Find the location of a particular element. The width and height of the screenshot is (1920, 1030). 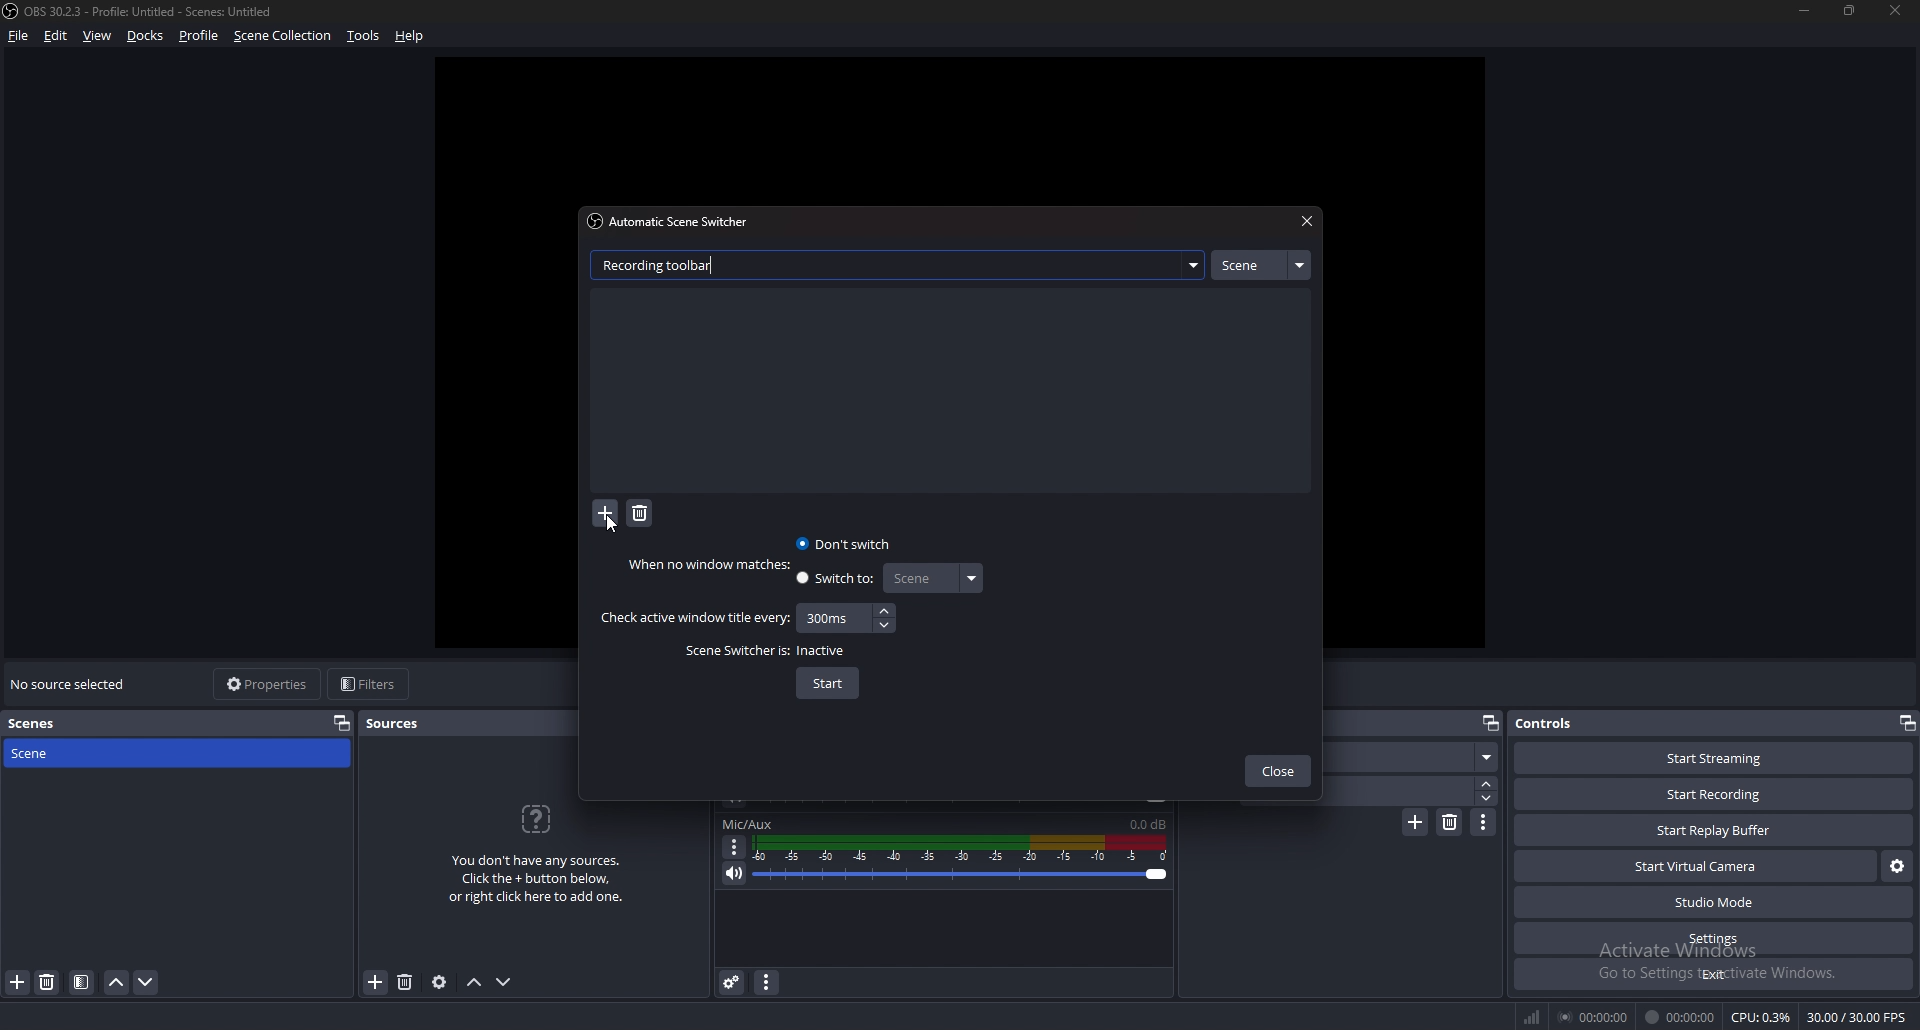

when no window matches is located at coordinates (714, 564).